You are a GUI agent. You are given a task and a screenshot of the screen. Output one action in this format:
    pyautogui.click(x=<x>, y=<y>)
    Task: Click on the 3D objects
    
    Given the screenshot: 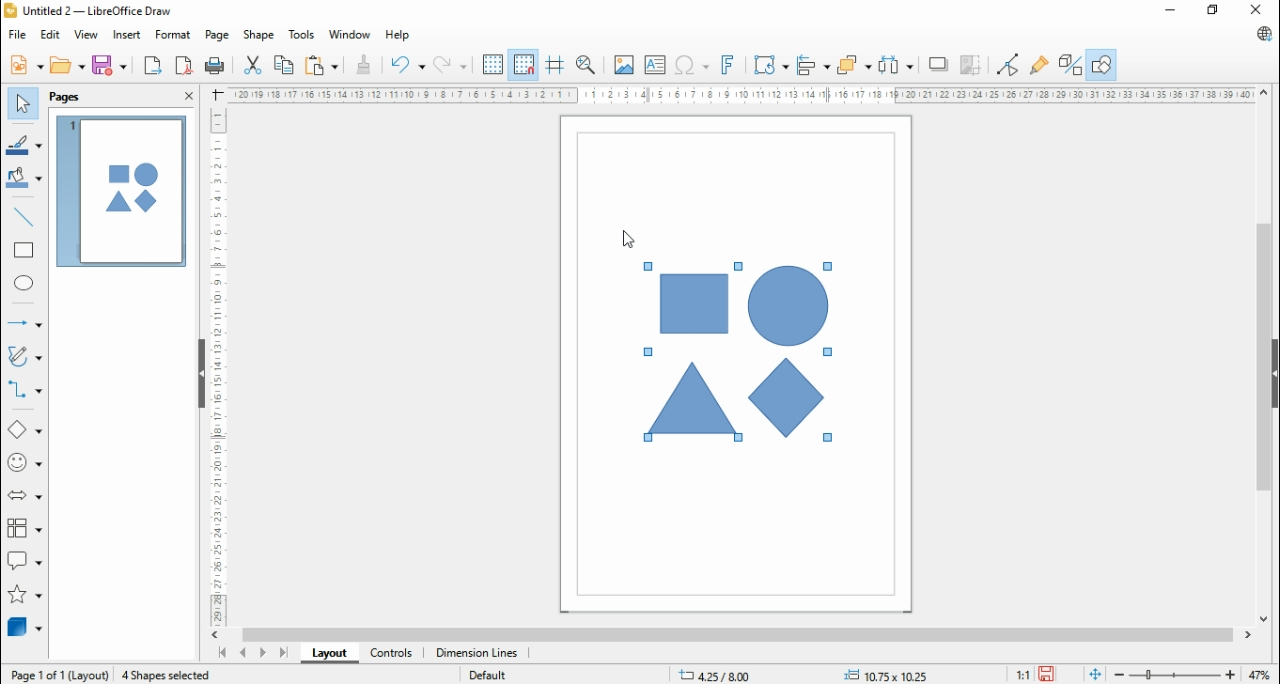 What is the action you would take?
    pyautogui.click(x=24, y=626)
    